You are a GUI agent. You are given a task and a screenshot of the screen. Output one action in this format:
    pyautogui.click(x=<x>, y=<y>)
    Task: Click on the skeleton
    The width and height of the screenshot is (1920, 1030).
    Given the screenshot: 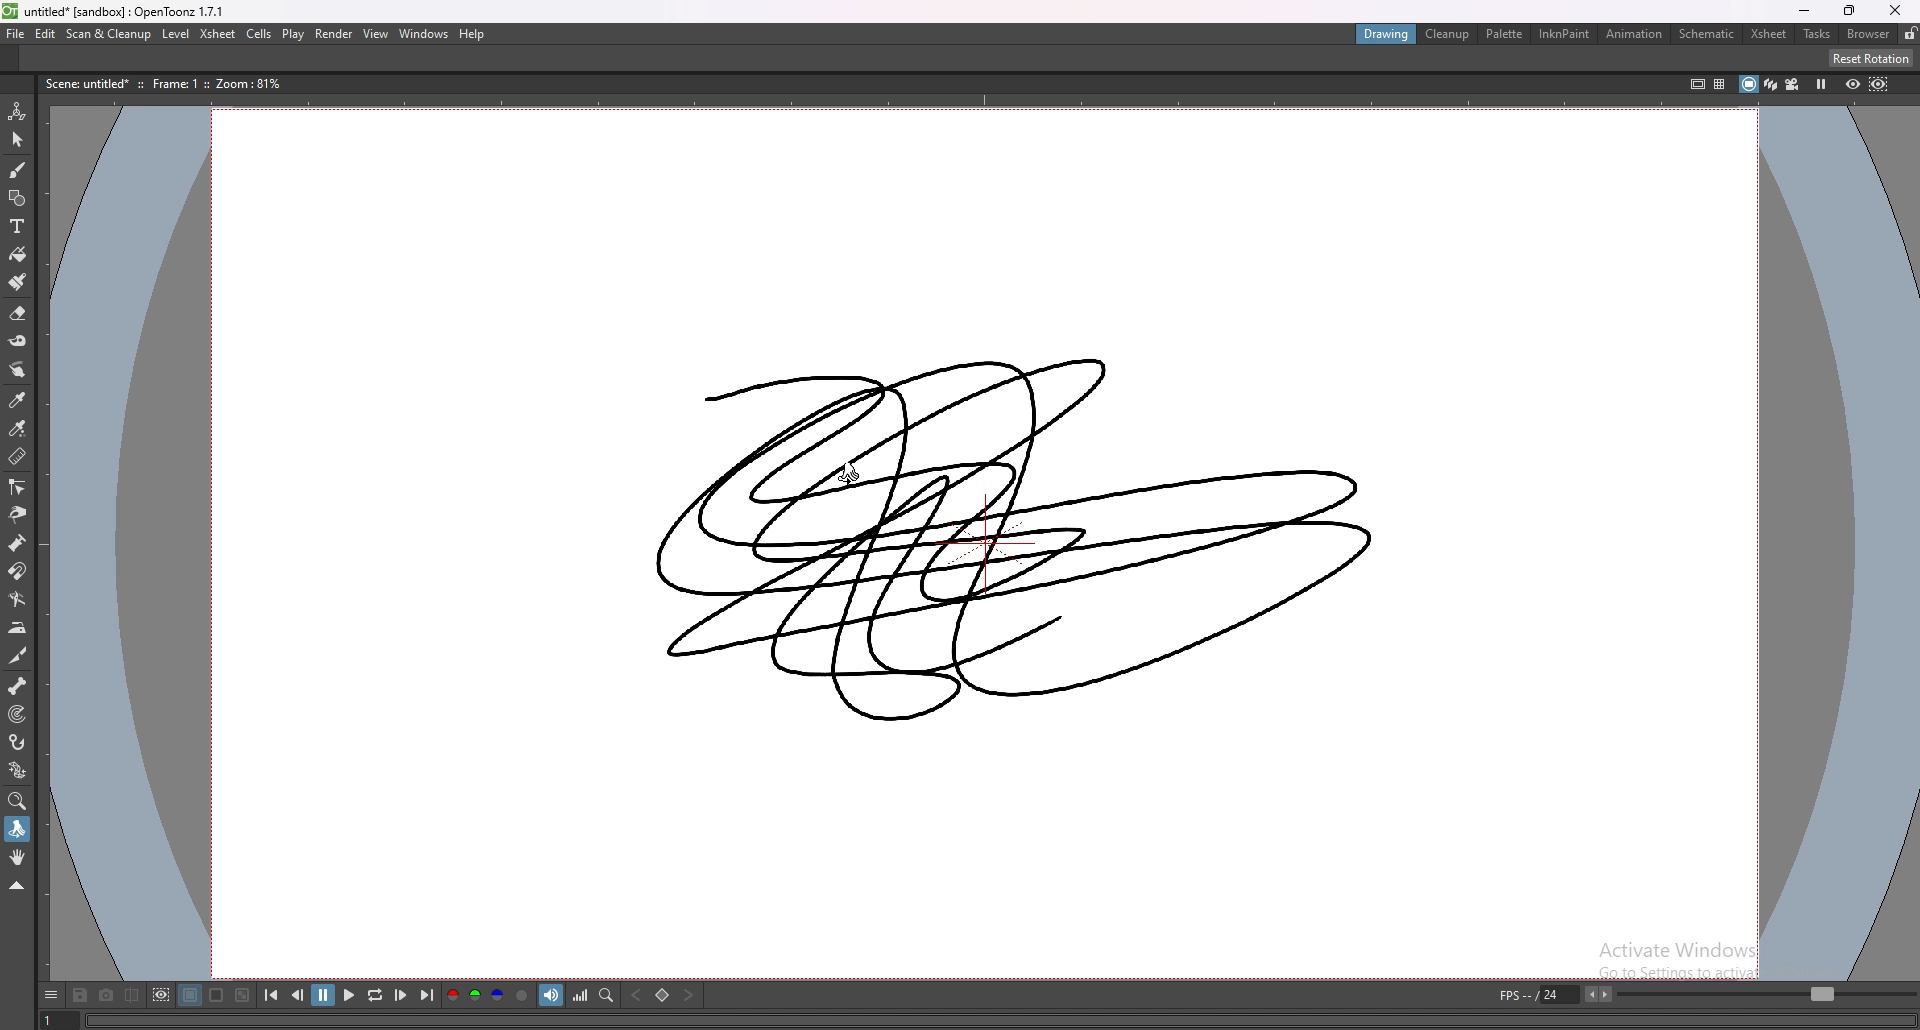 What is the action you would take?
    pyautogui.click(x=17, y=684)
    